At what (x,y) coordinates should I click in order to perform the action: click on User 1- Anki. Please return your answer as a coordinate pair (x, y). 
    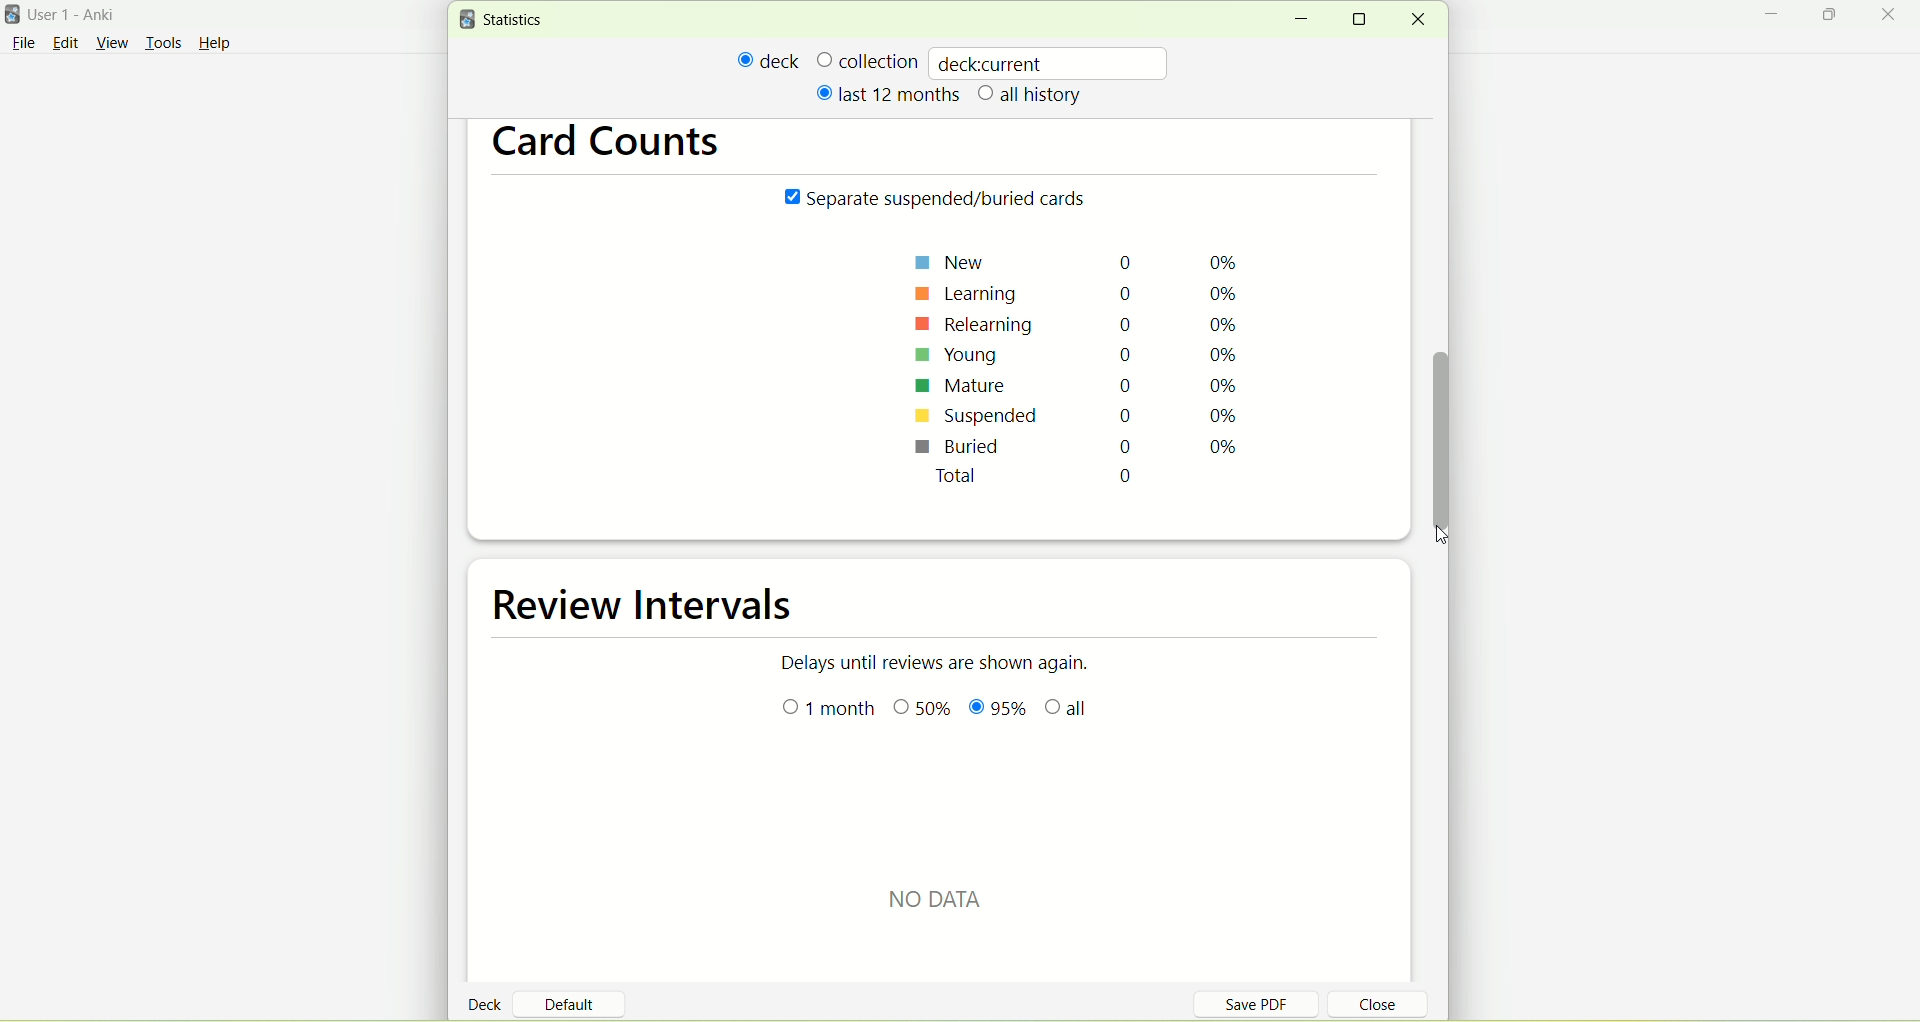
    Looking at the image, I should click on (85, 18).